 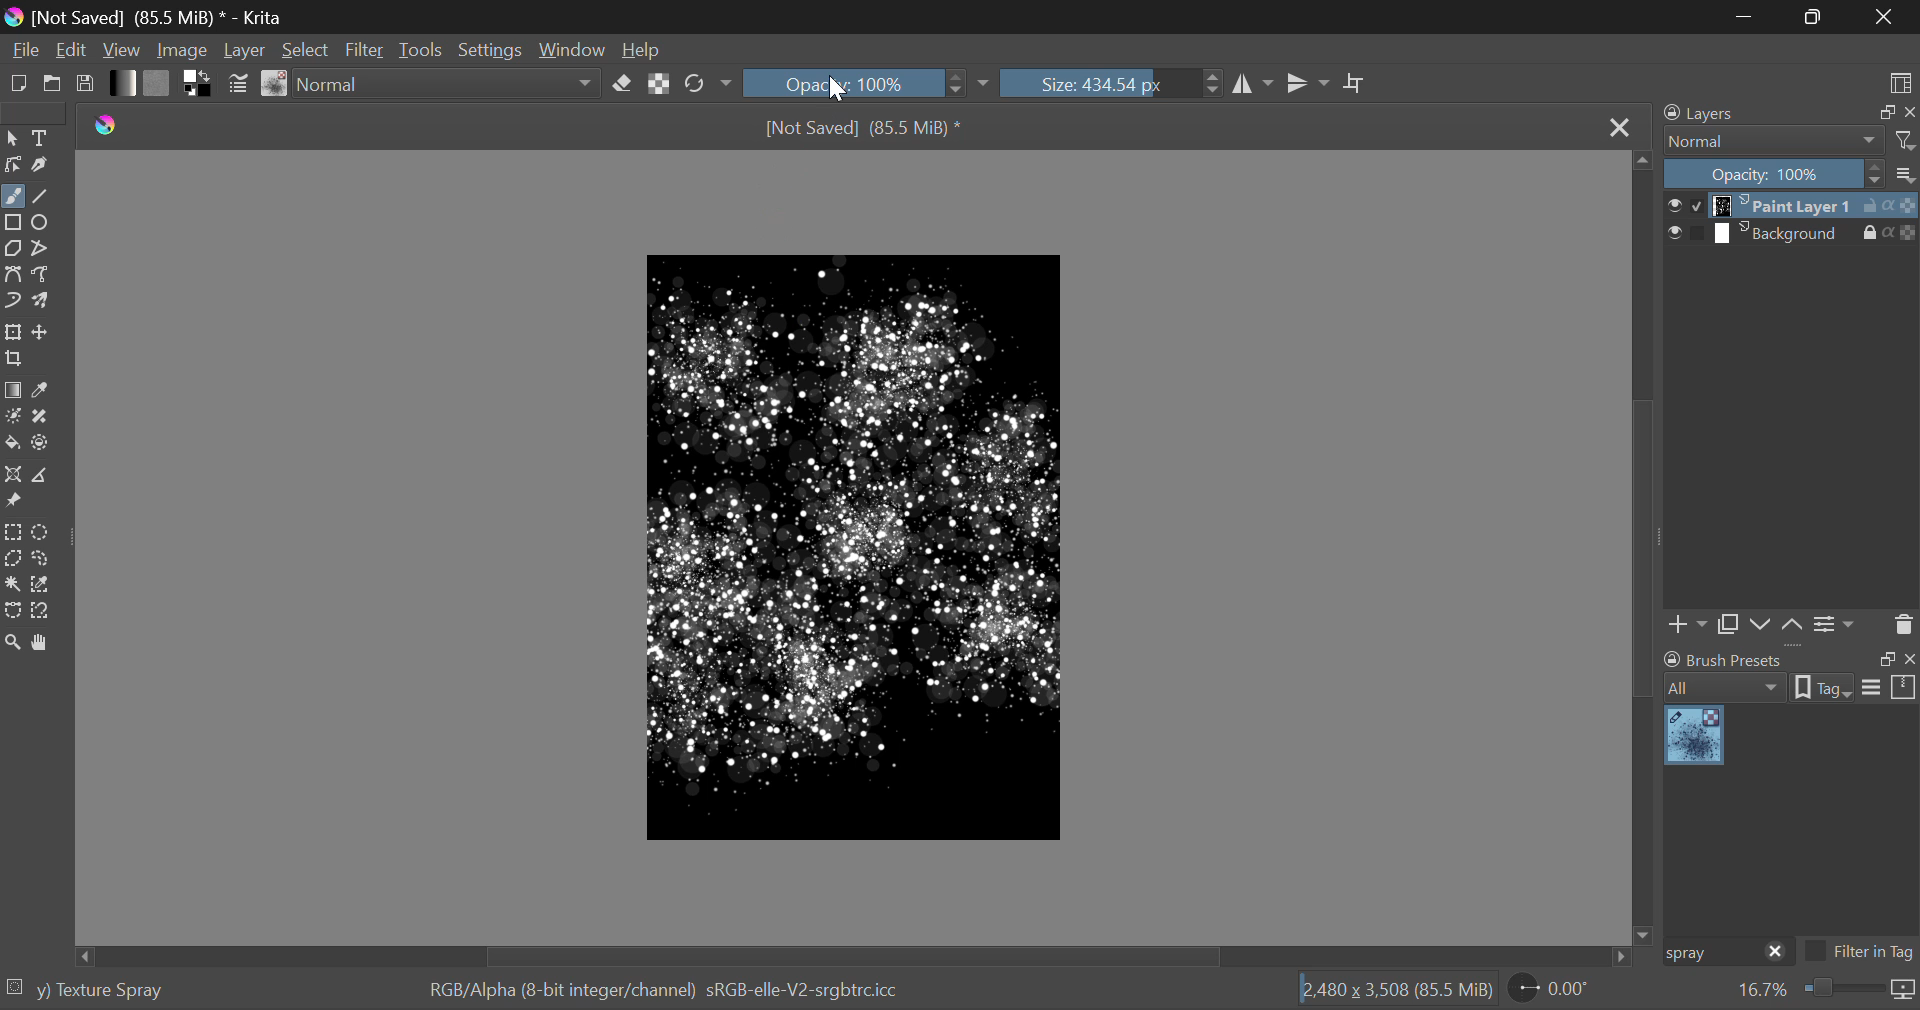 I want to click on Polygon Selection, so click(x=13, y=557).